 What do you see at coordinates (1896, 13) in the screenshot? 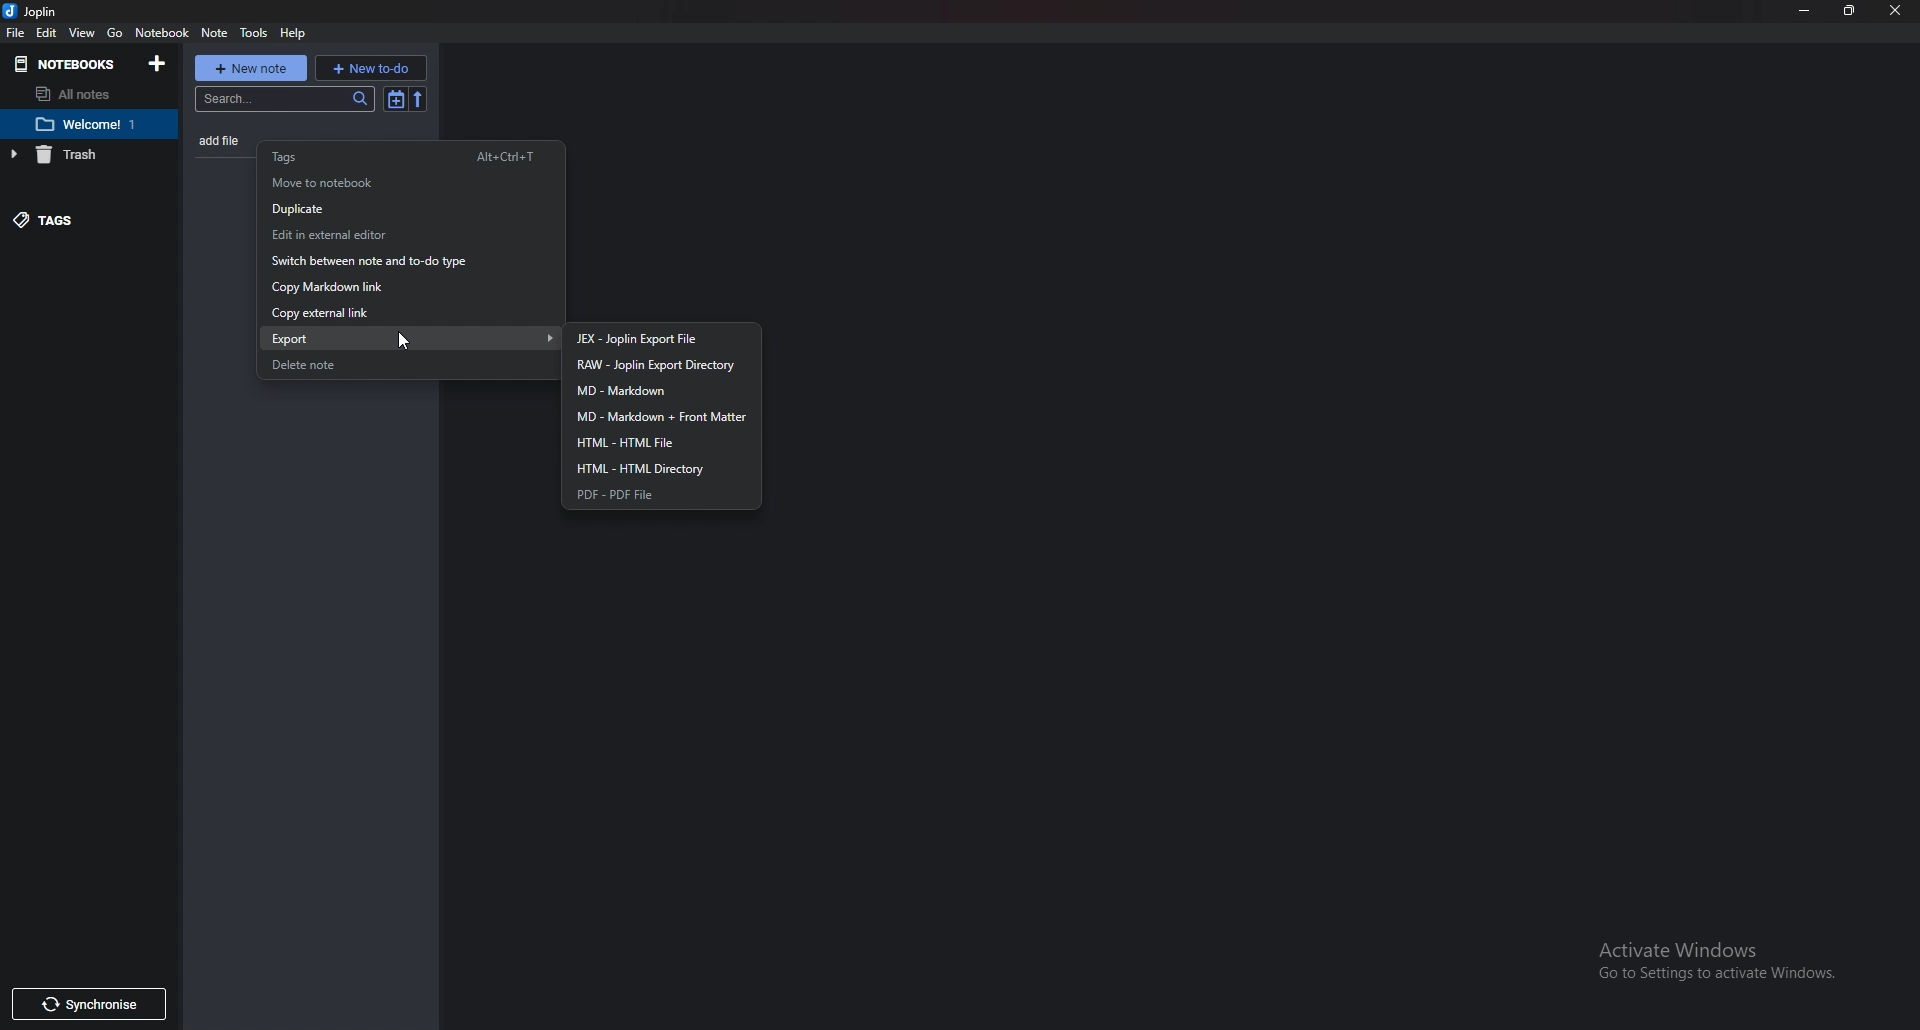
I see `close` at bounding box center [1896, 13].